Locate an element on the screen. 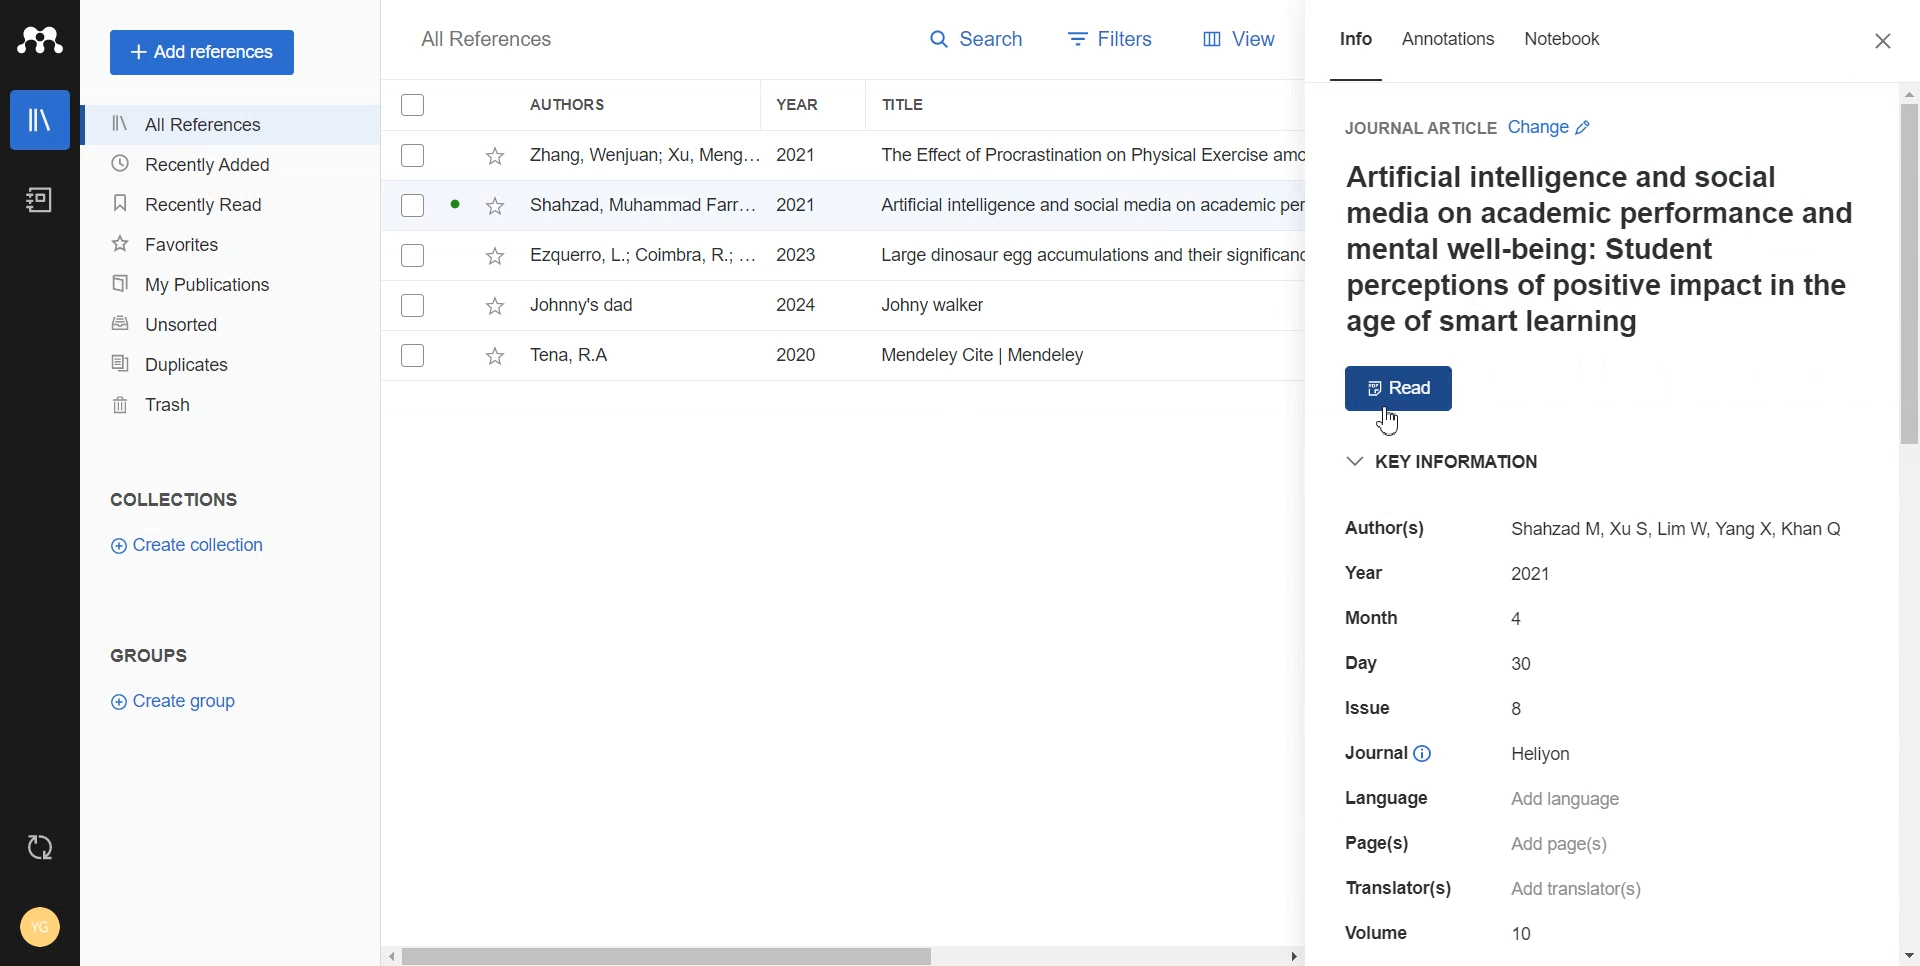 Image resolution: width=1920 pixels, height=966 pixels. Notebook is located at coordinates (1561, 53).